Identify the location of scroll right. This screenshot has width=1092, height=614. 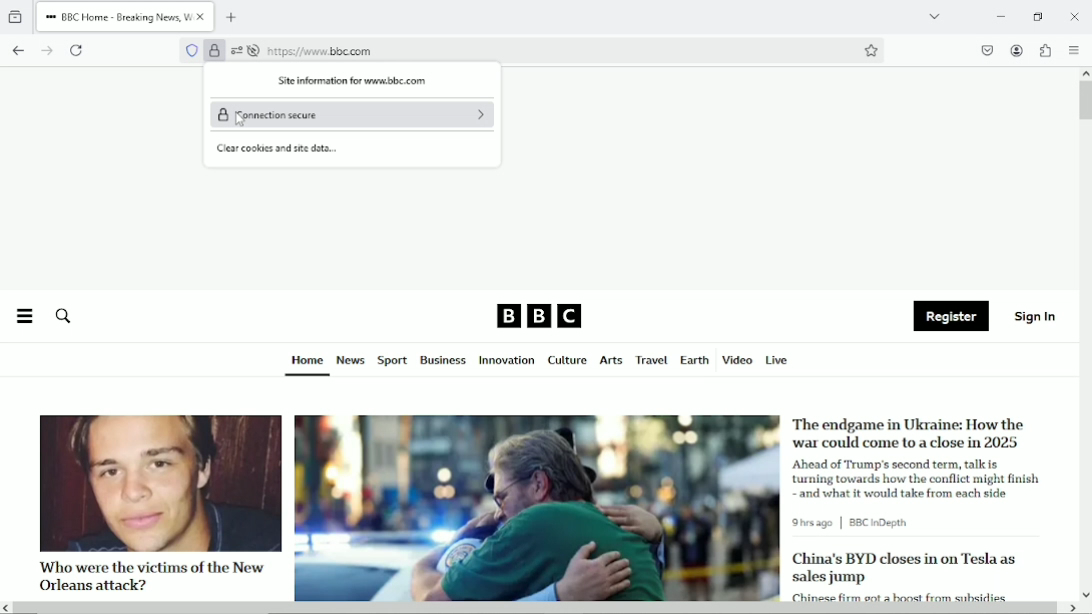
(1071, 608).